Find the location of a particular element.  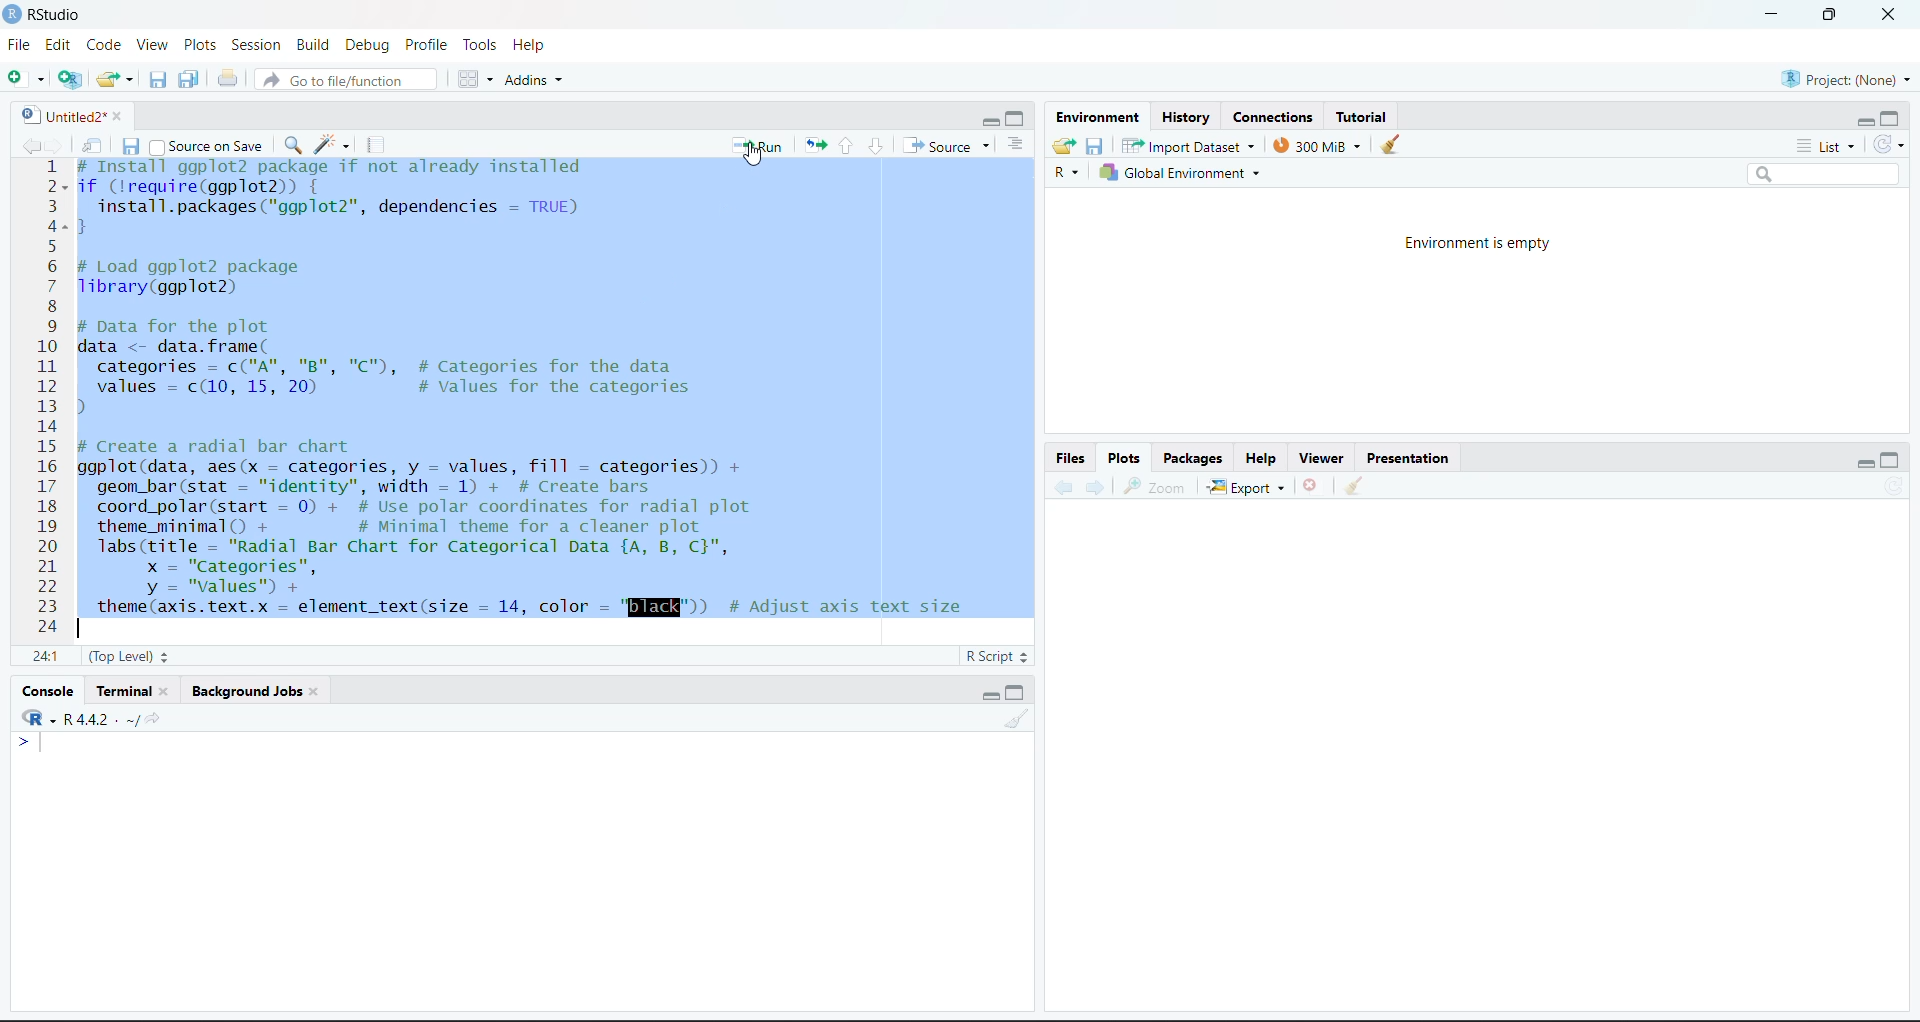

typing cursor is located at coordinates (85, 630).